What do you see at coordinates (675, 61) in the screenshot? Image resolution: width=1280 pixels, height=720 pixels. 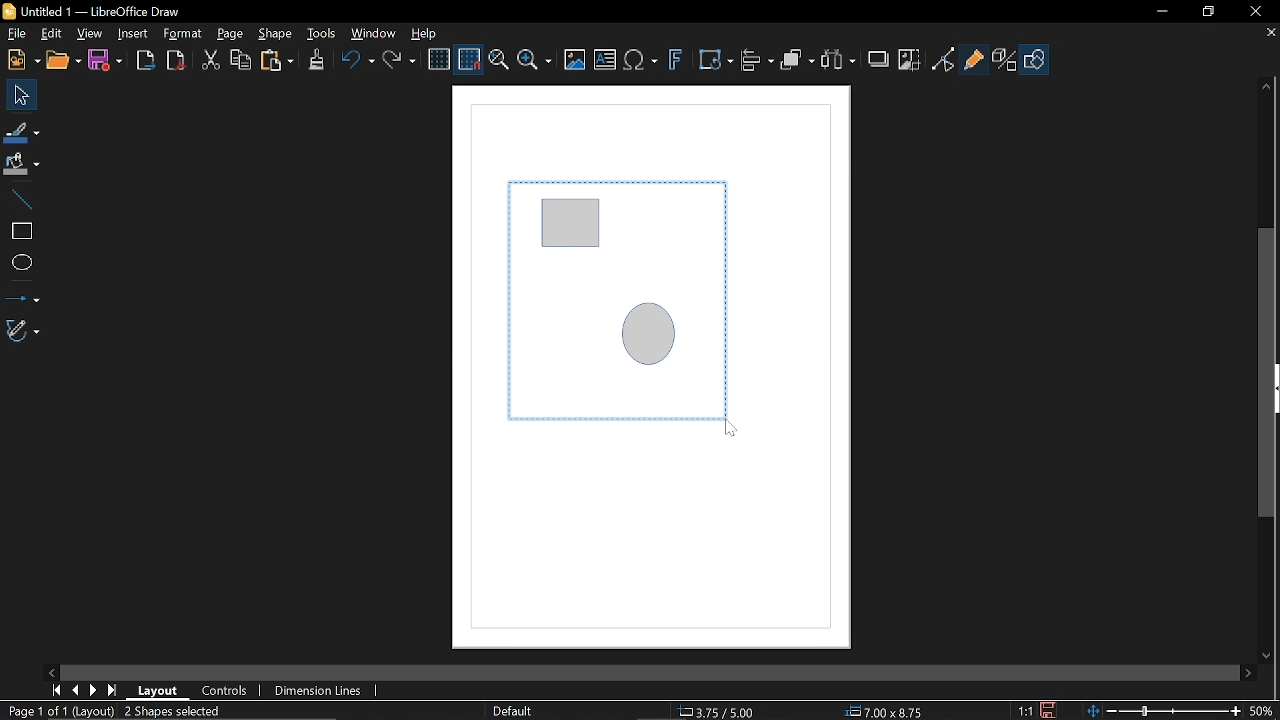 I see `Insert fontwork text` at bounding box center [675, 61].